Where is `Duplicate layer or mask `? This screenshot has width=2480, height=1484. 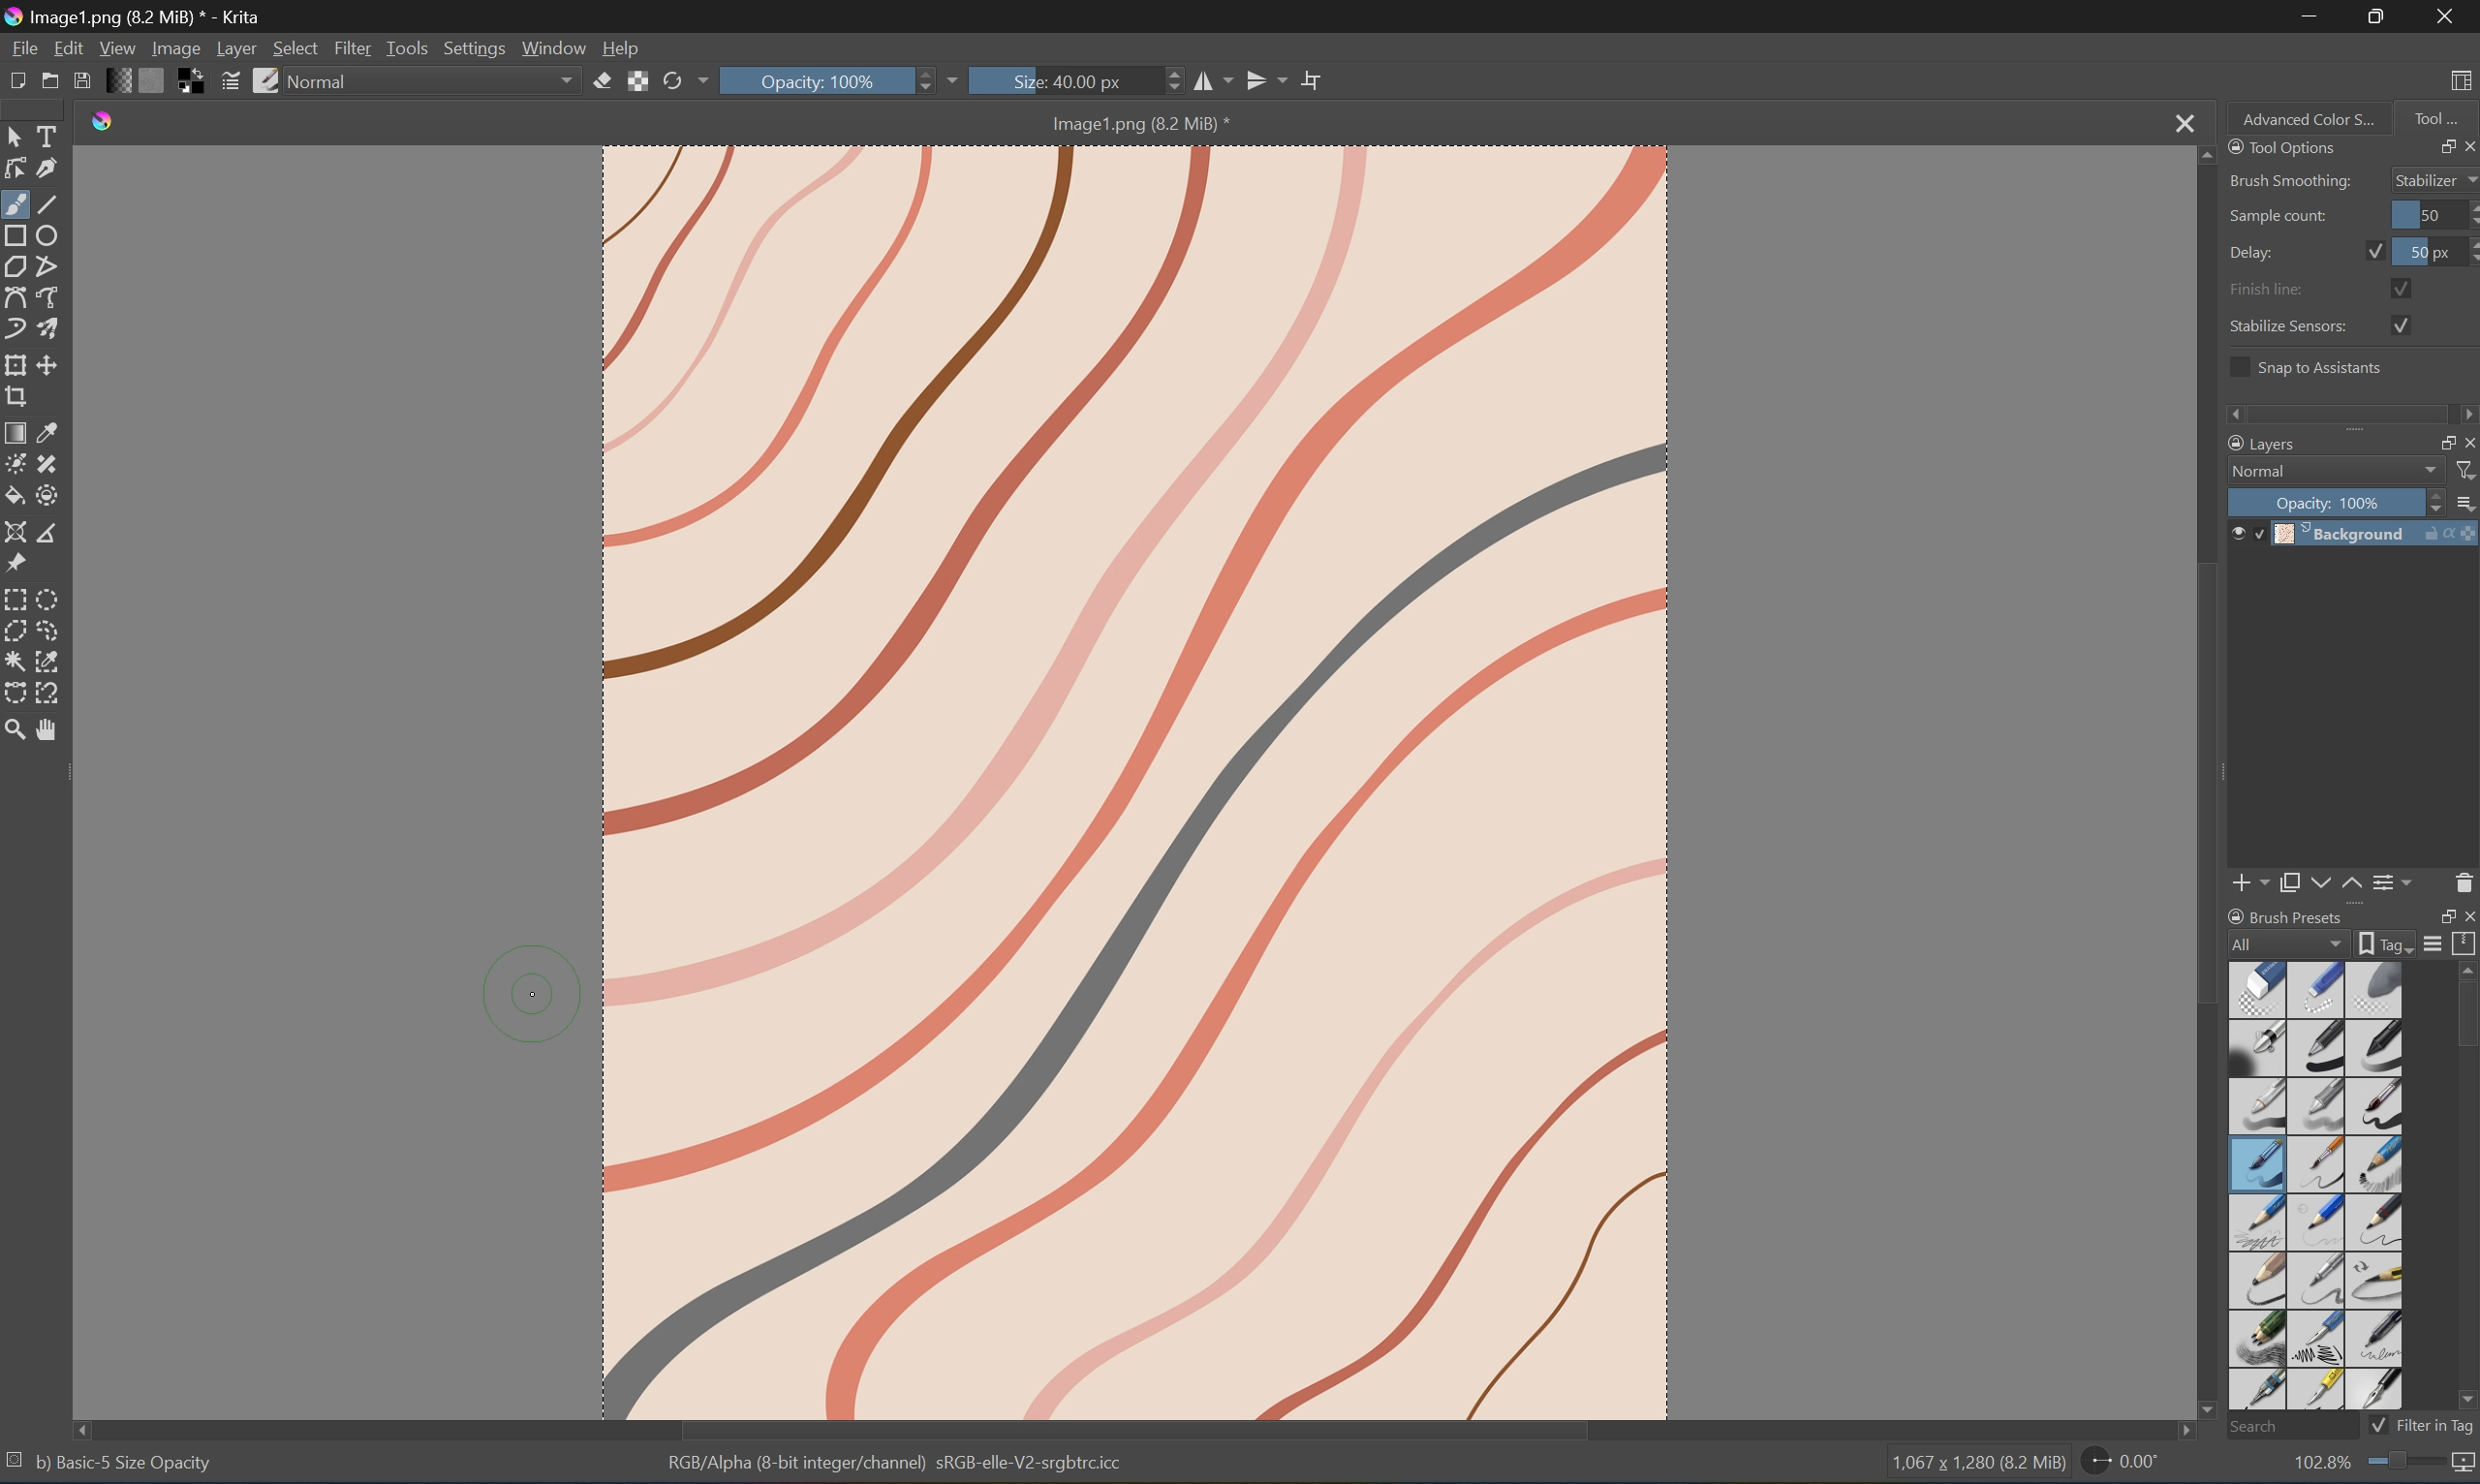 Duplicate layer or mask  is located at coordinates (2290, 883).